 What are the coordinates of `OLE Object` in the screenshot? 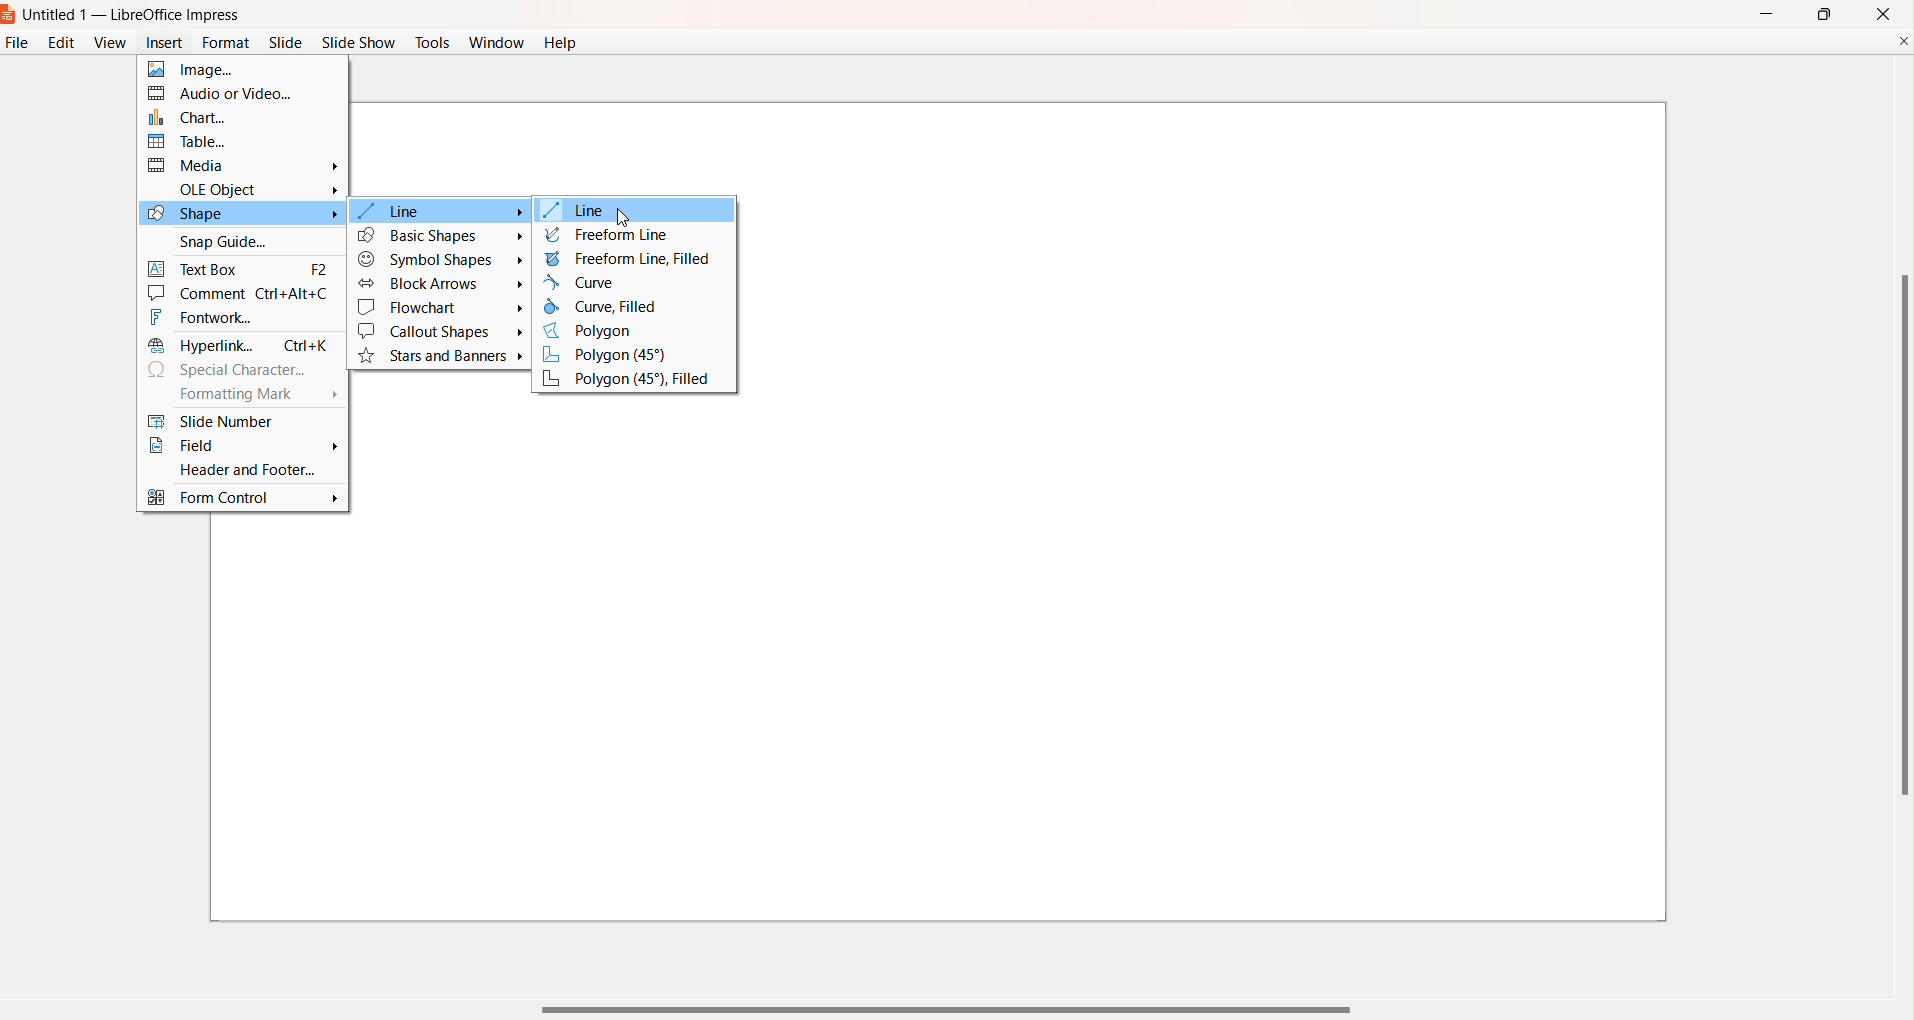 It's located at (257, 187).